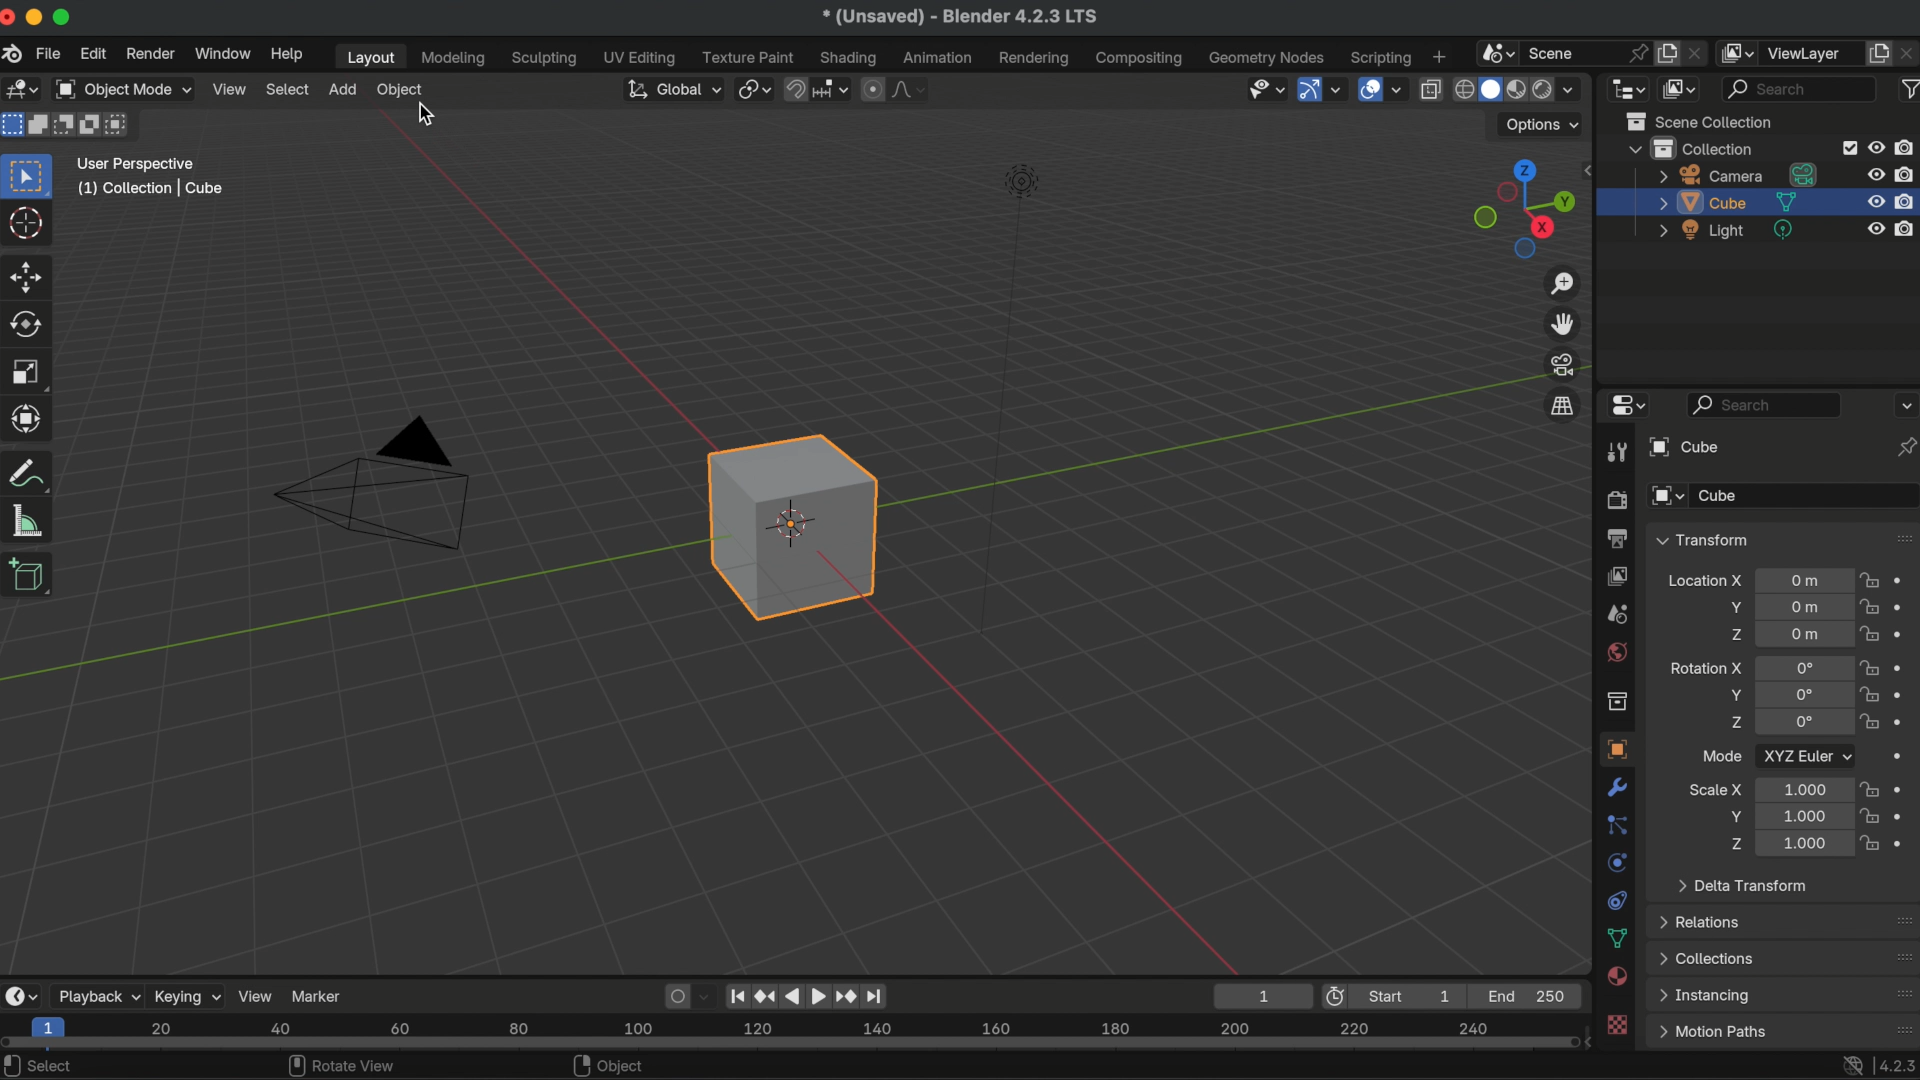 The height and width of the screenshot is (1080, 1920). Describe the element at coordinates (1616, 575) in the screenshot. I see `view layer` at that location.